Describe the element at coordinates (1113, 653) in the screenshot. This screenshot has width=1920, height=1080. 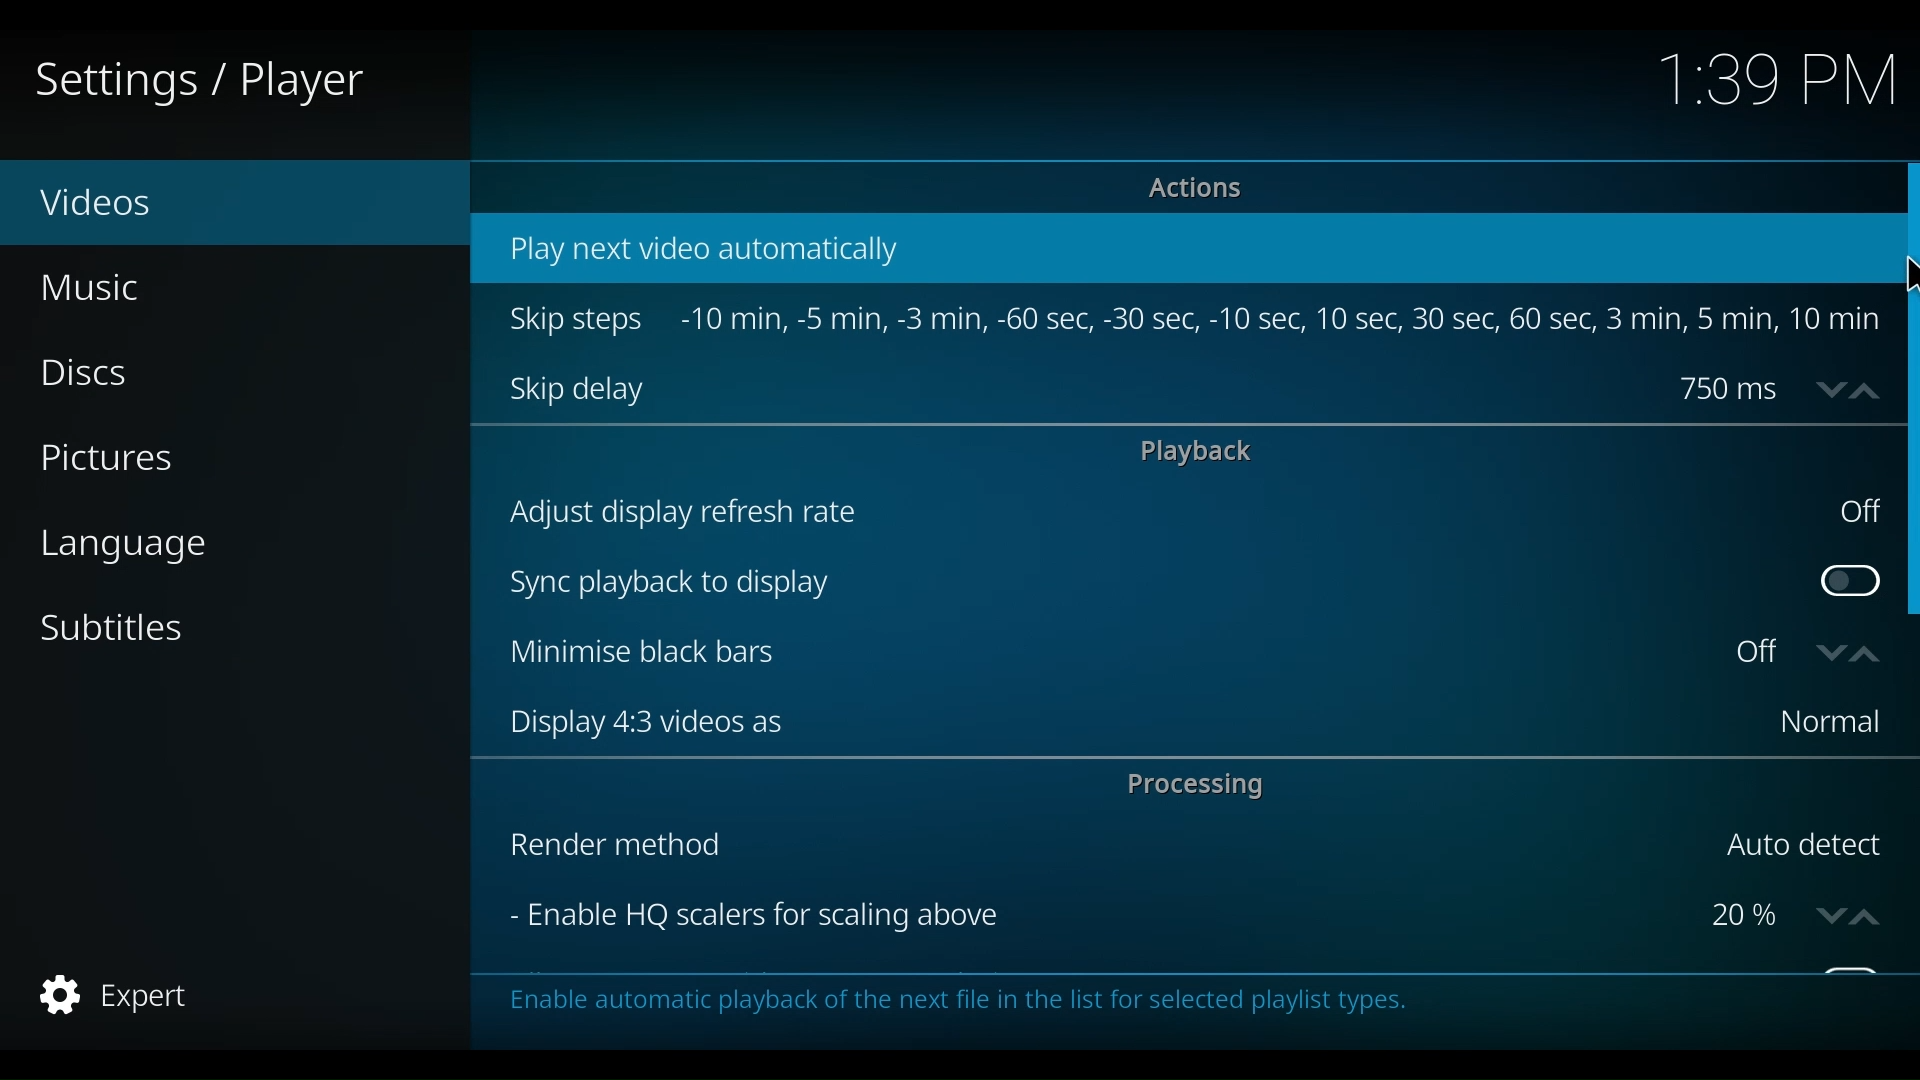
I see `Minimise black bars` at that location.